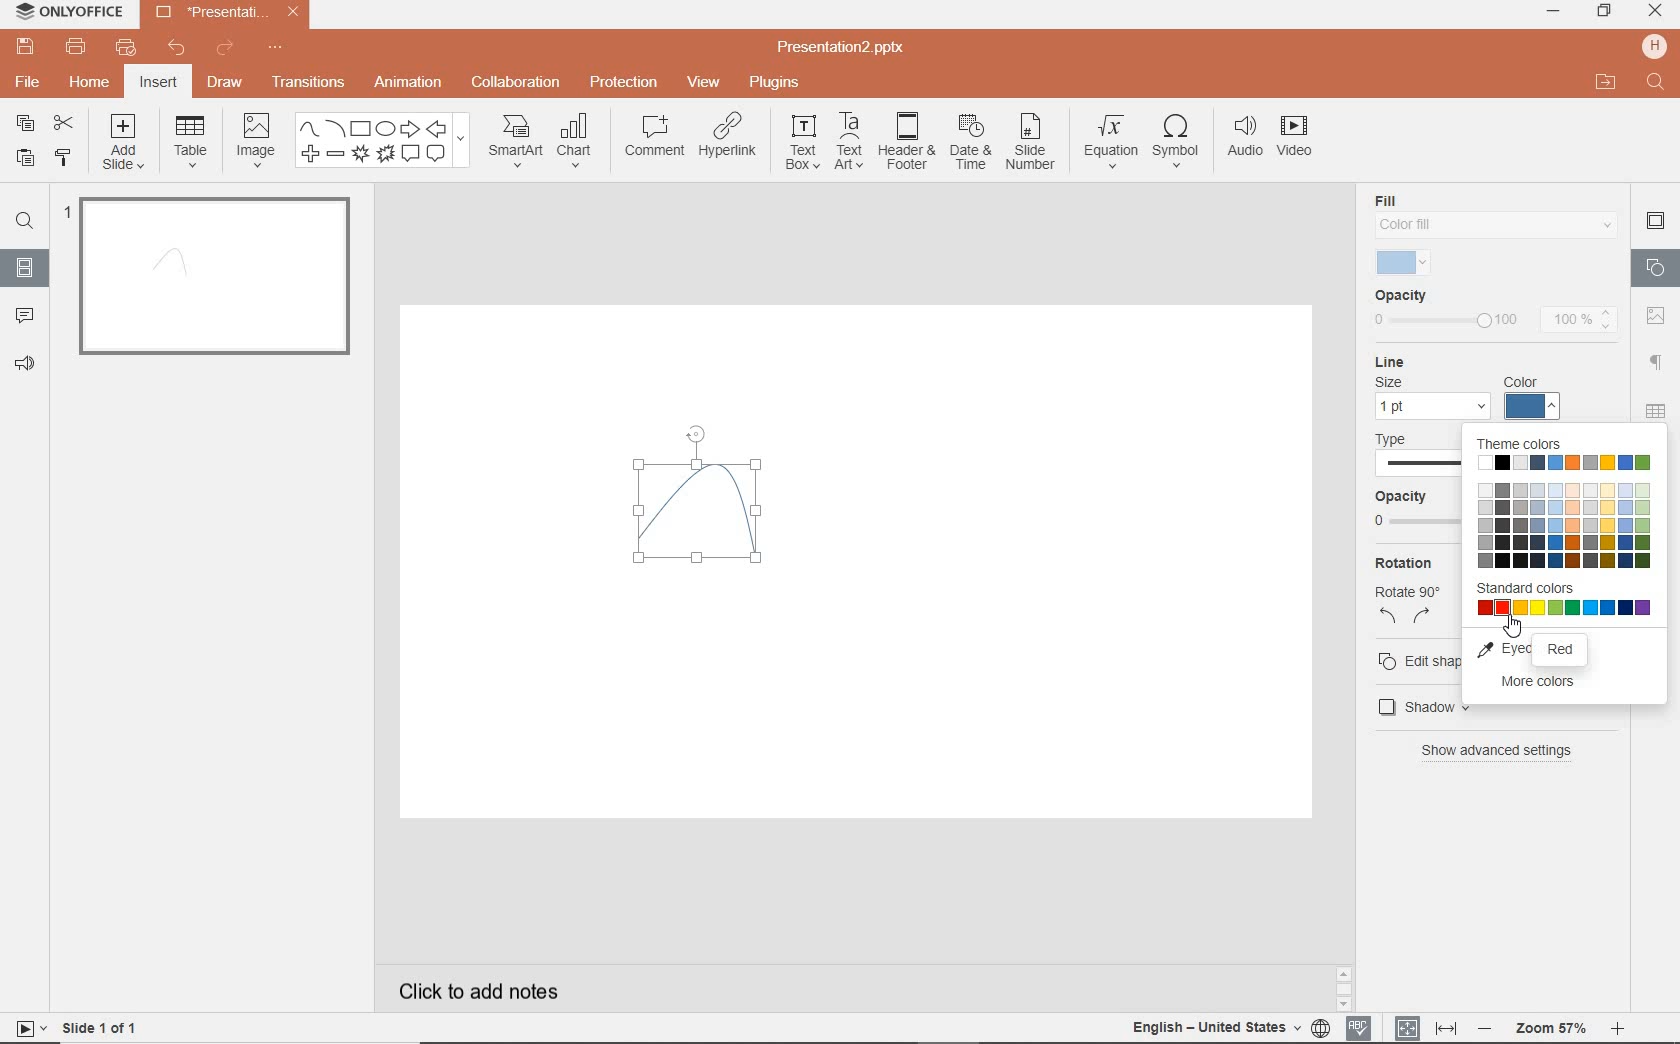 The width and height of the screenshot is (1680, 1044). Describe the element at coordinates (30, 84) in the screenshot. I see `FILE ` at that location.